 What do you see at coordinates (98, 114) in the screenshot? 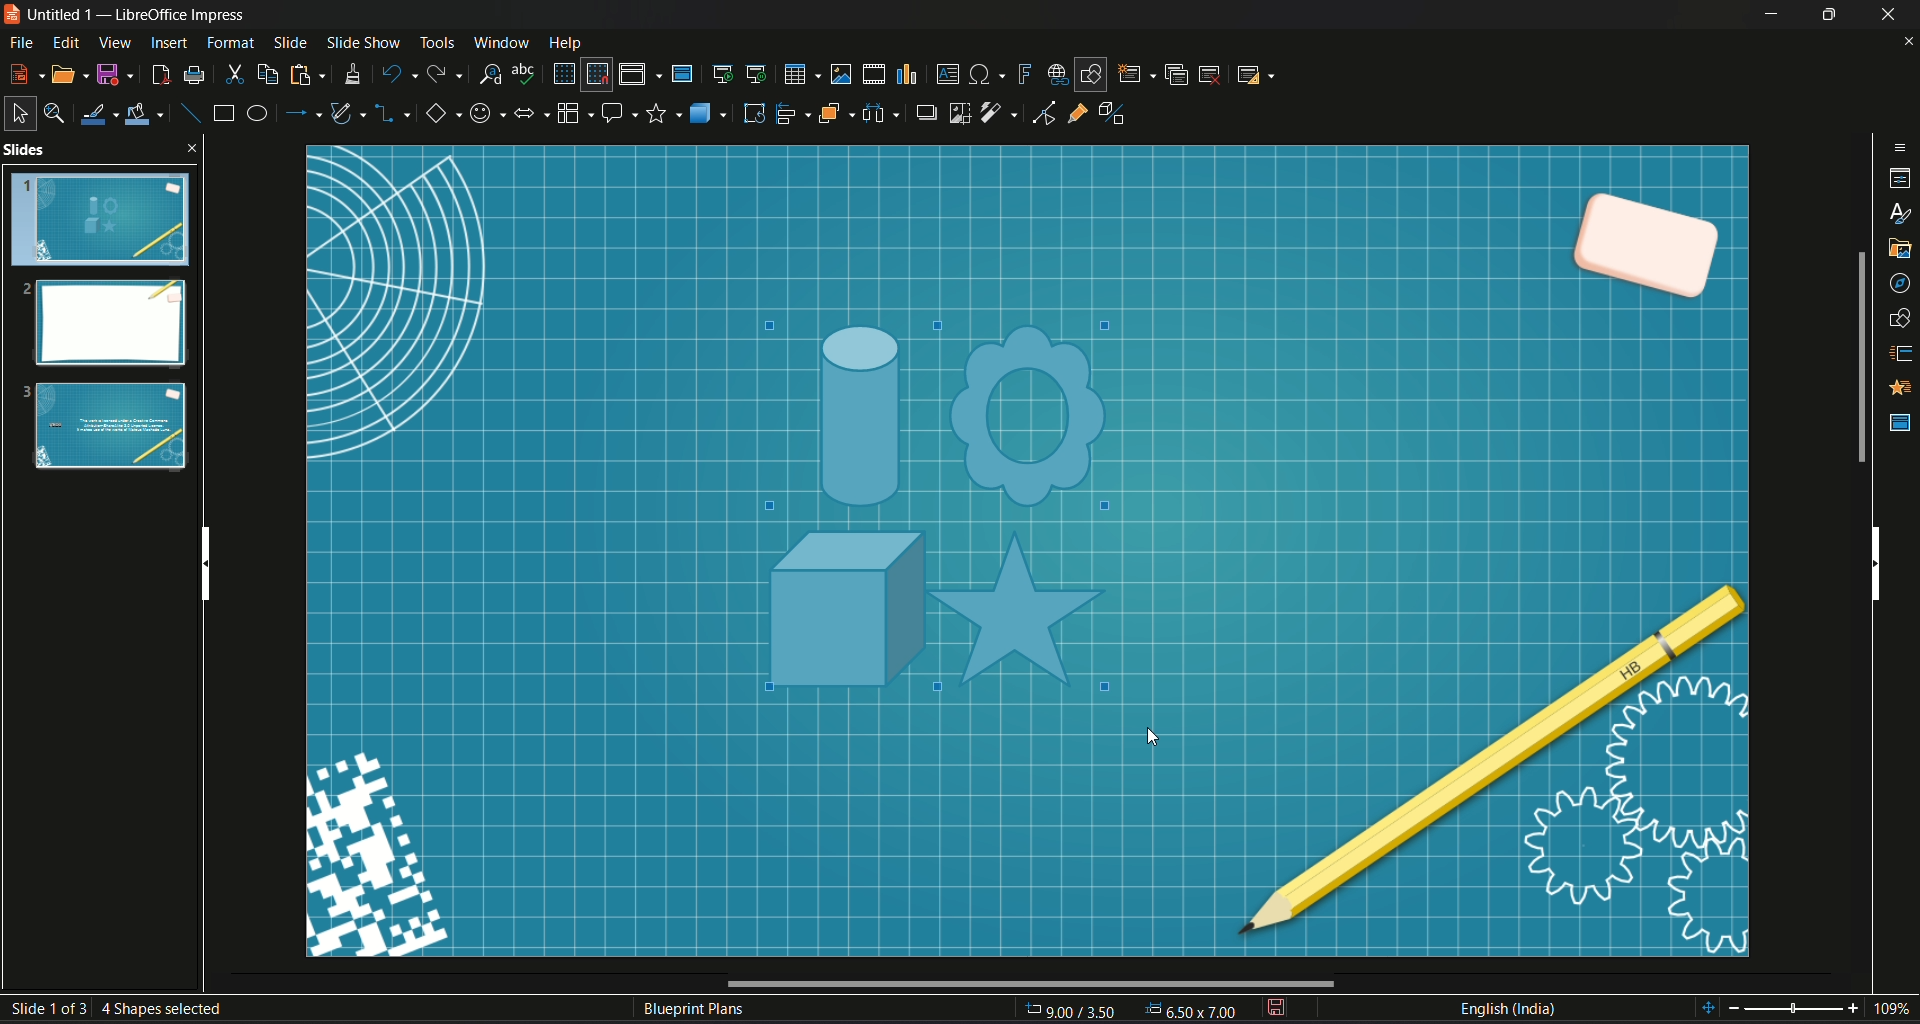
I see `line color` at bounding box center [98, 114].